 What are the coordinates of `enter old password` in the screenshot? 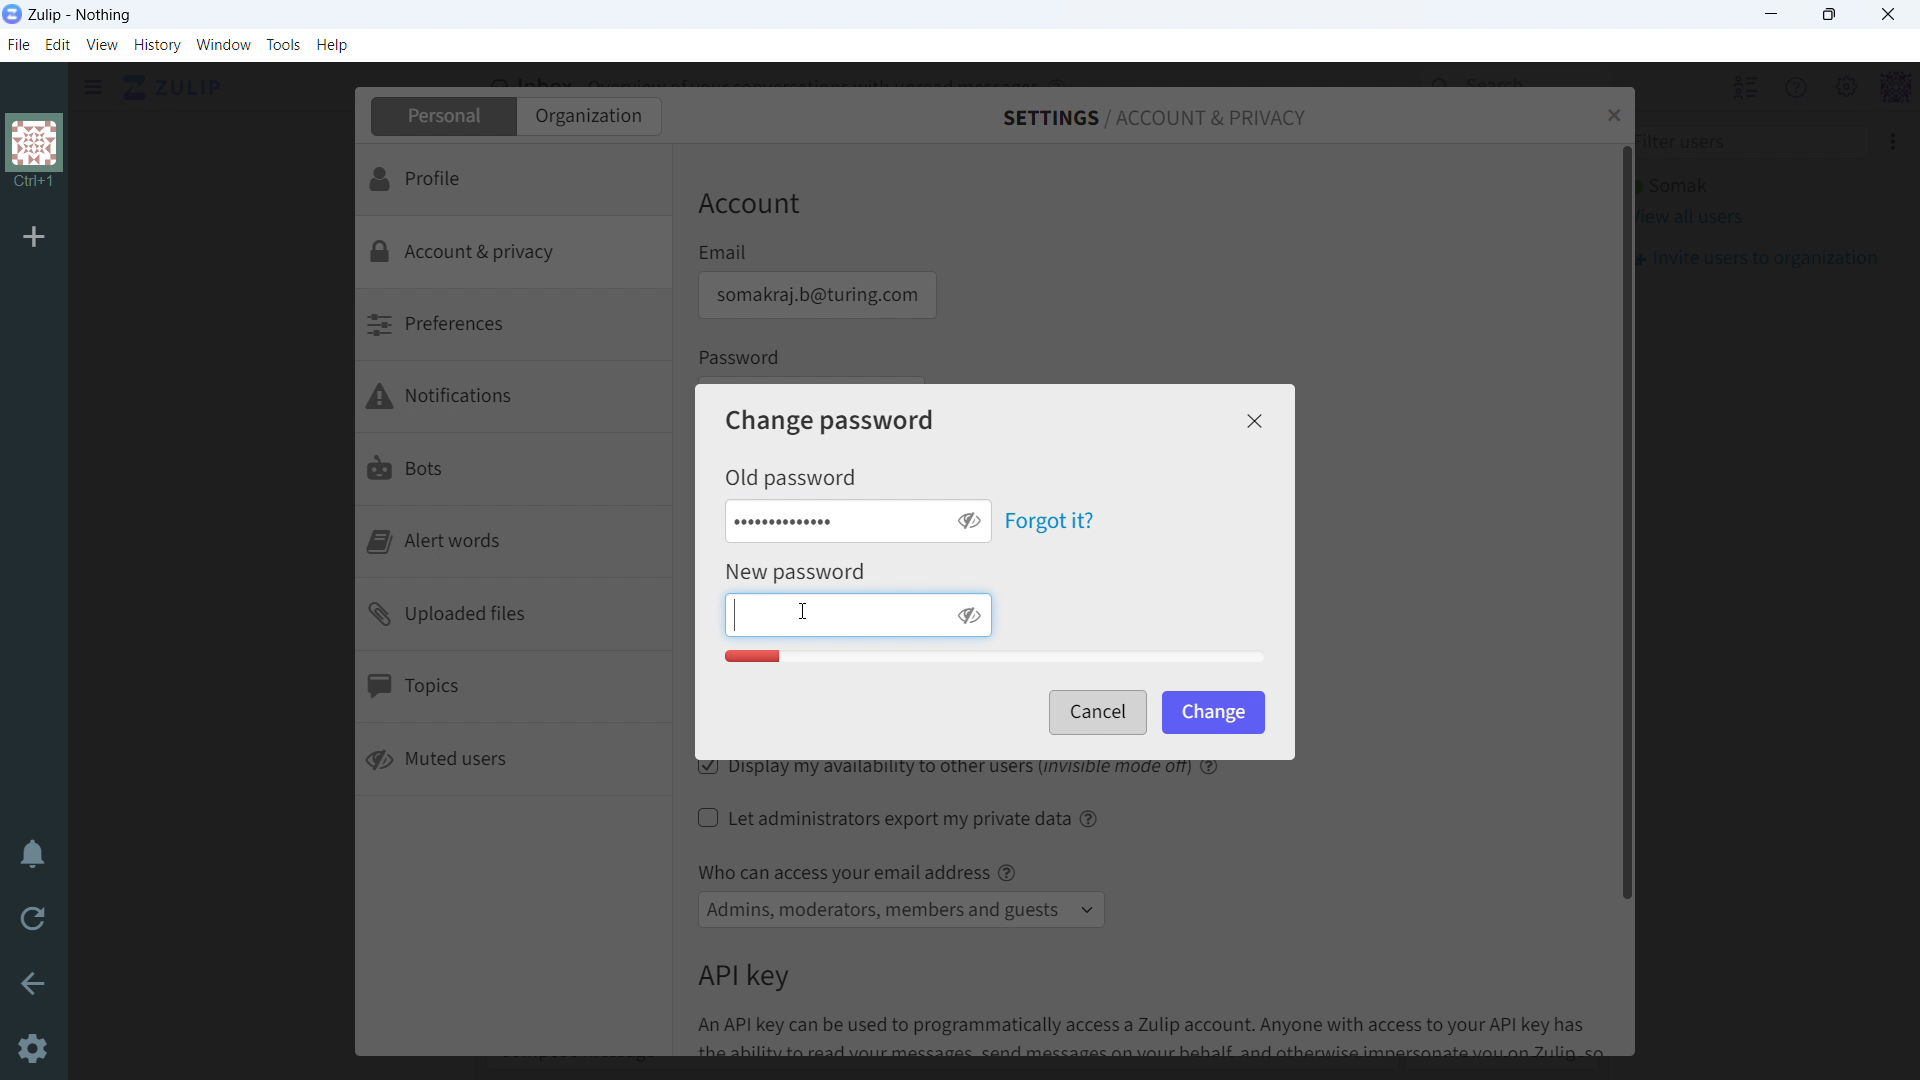 It's located at (832, 520).